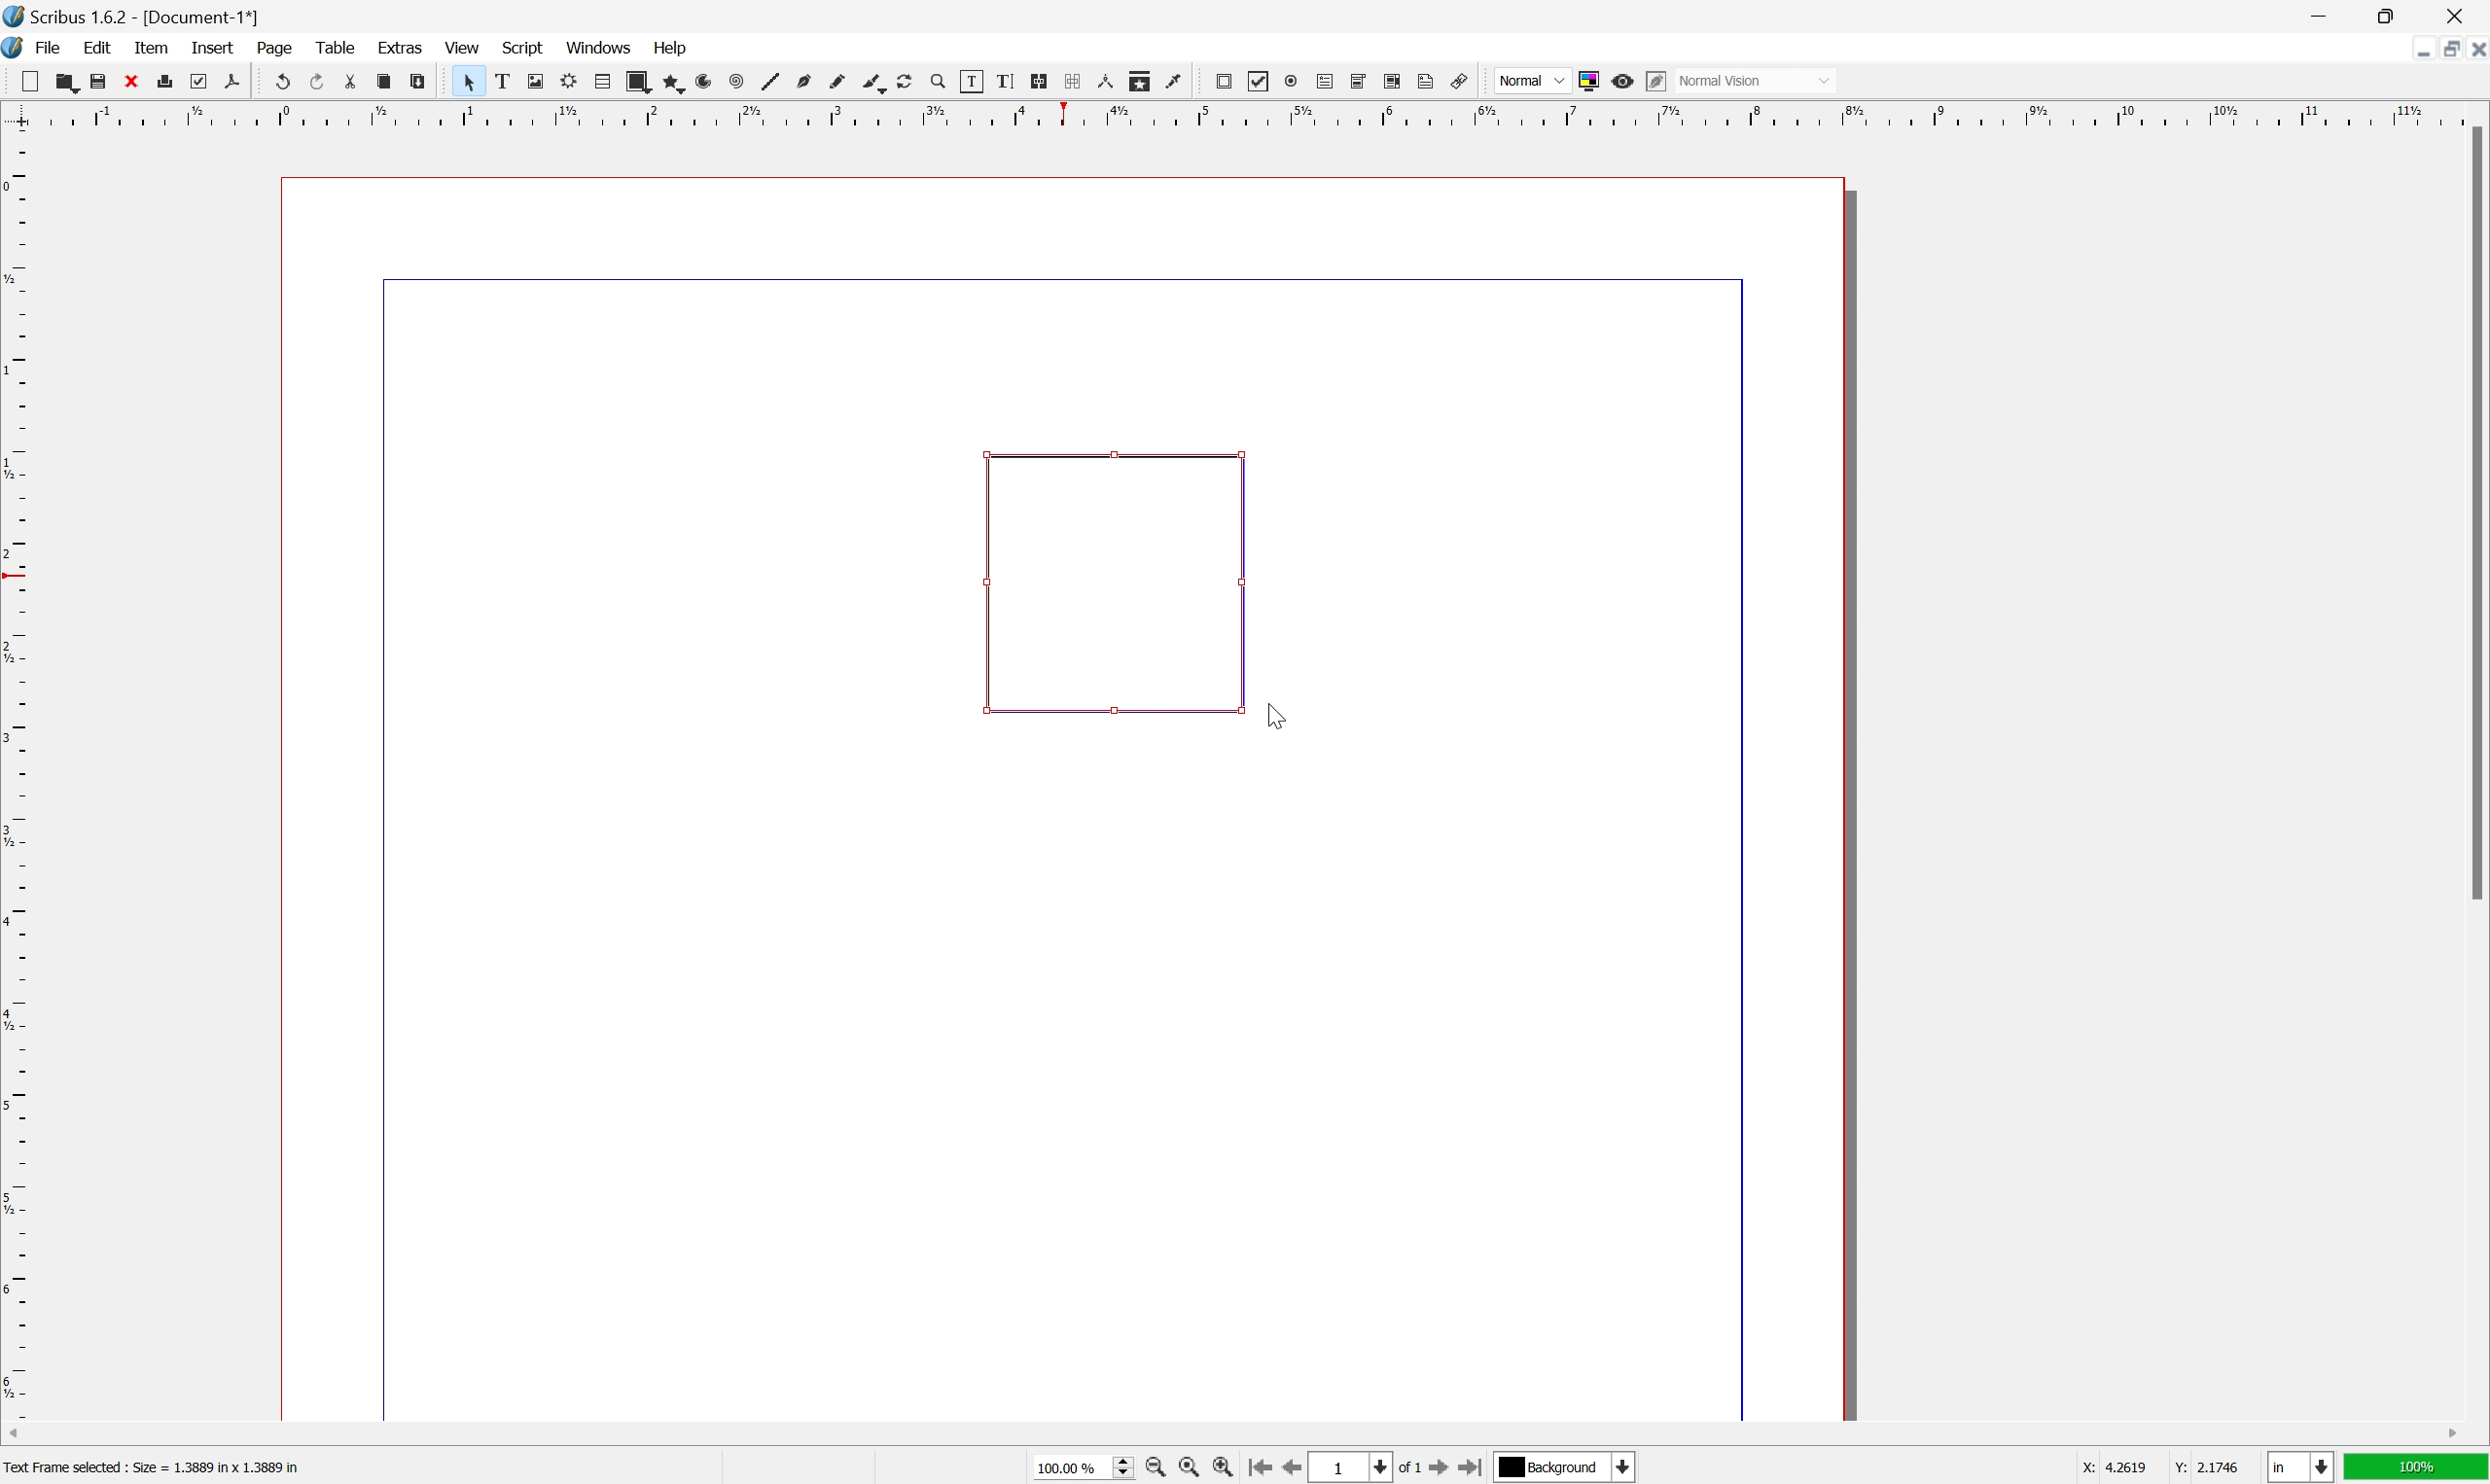 The image size is (2490, 1484). I want to click on zoom out, so click(1153, 1468).